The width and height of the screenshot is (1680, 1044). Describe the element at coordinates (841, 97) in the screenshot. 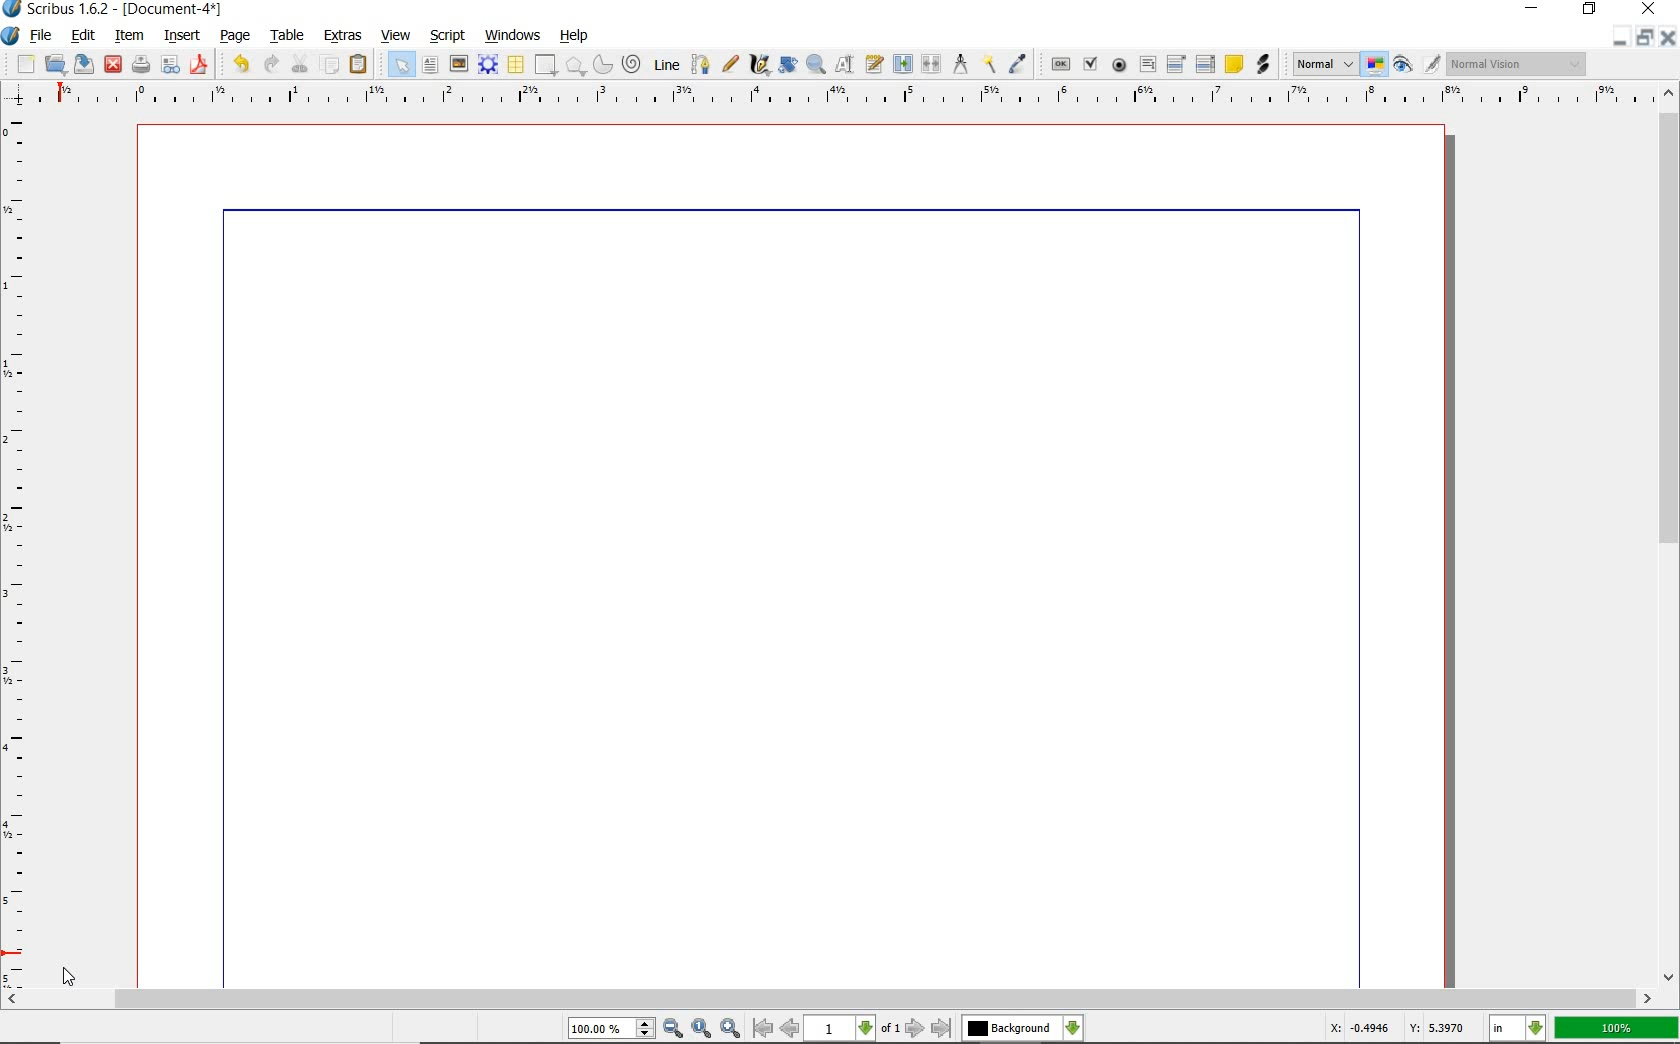

I see `ruler` at that location.